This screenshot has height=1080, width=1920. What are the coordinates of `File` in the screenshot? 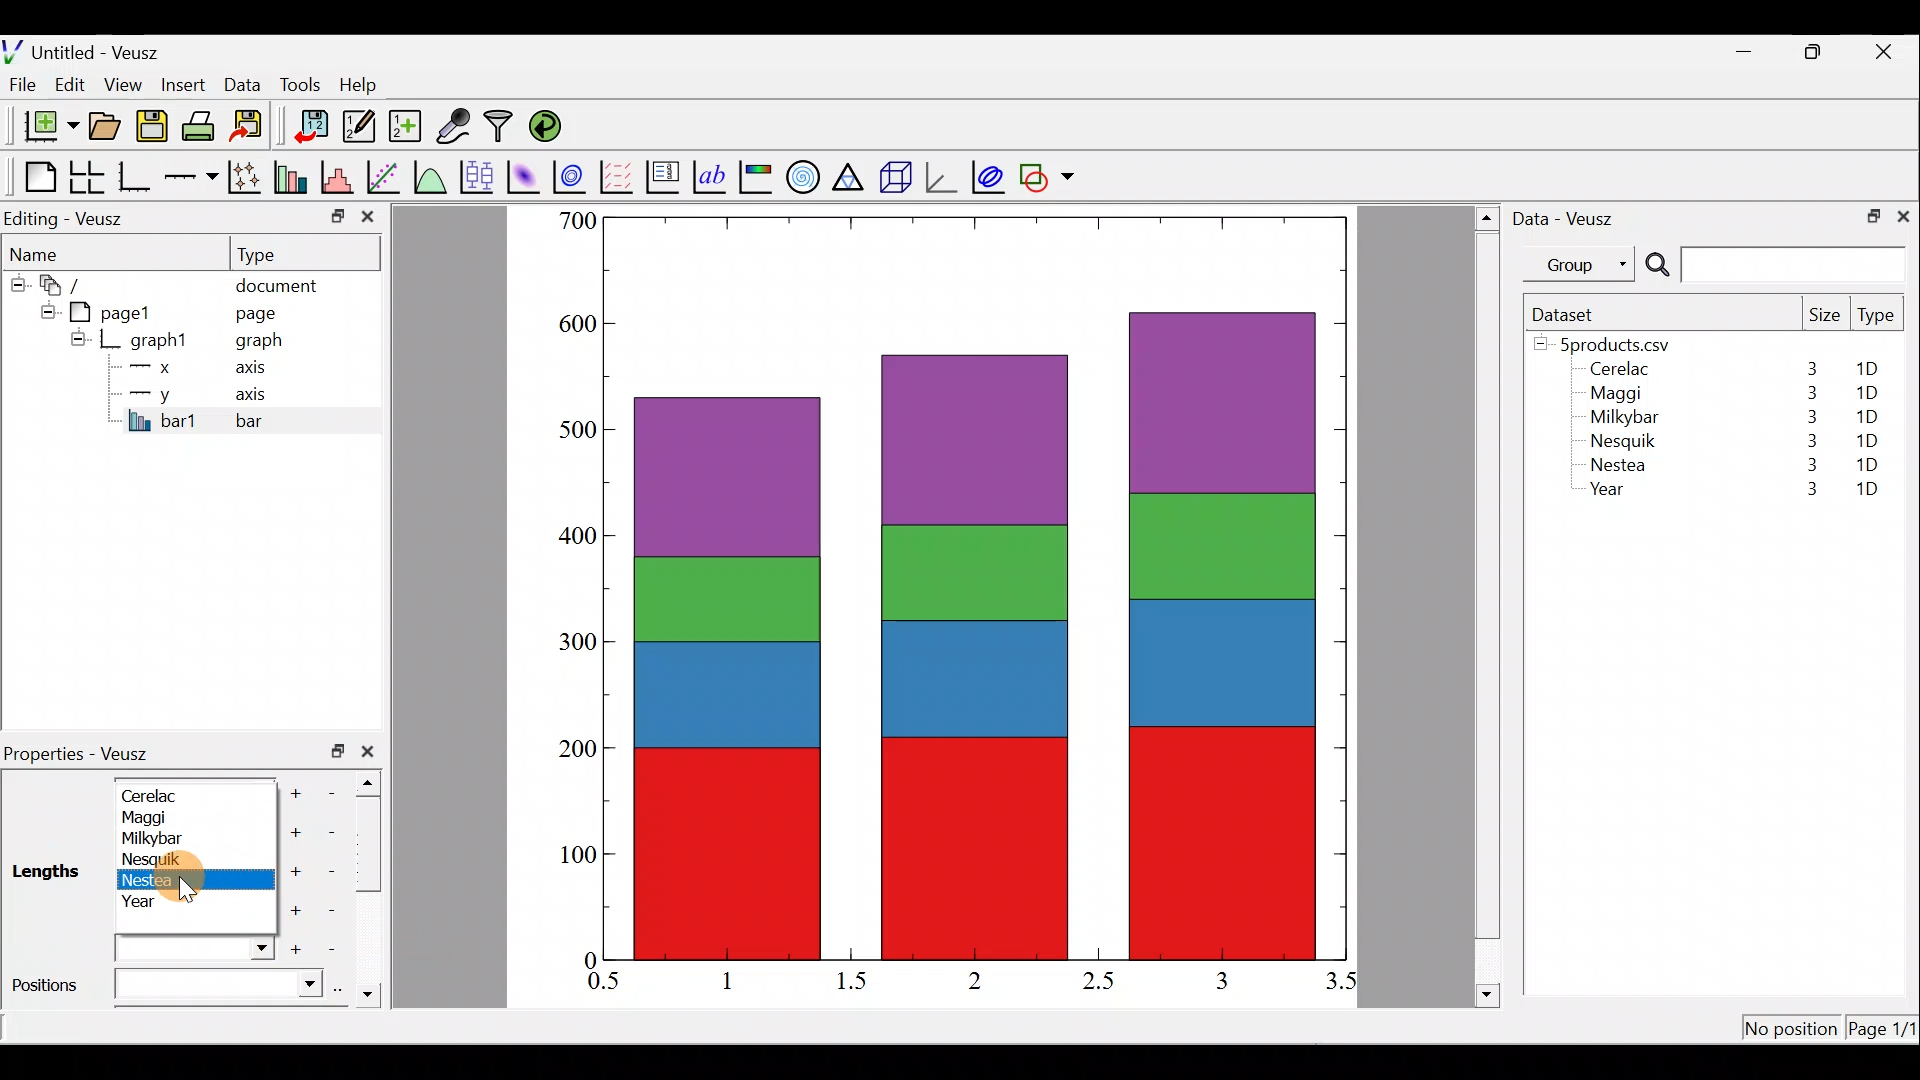 It's located at (19, 85).